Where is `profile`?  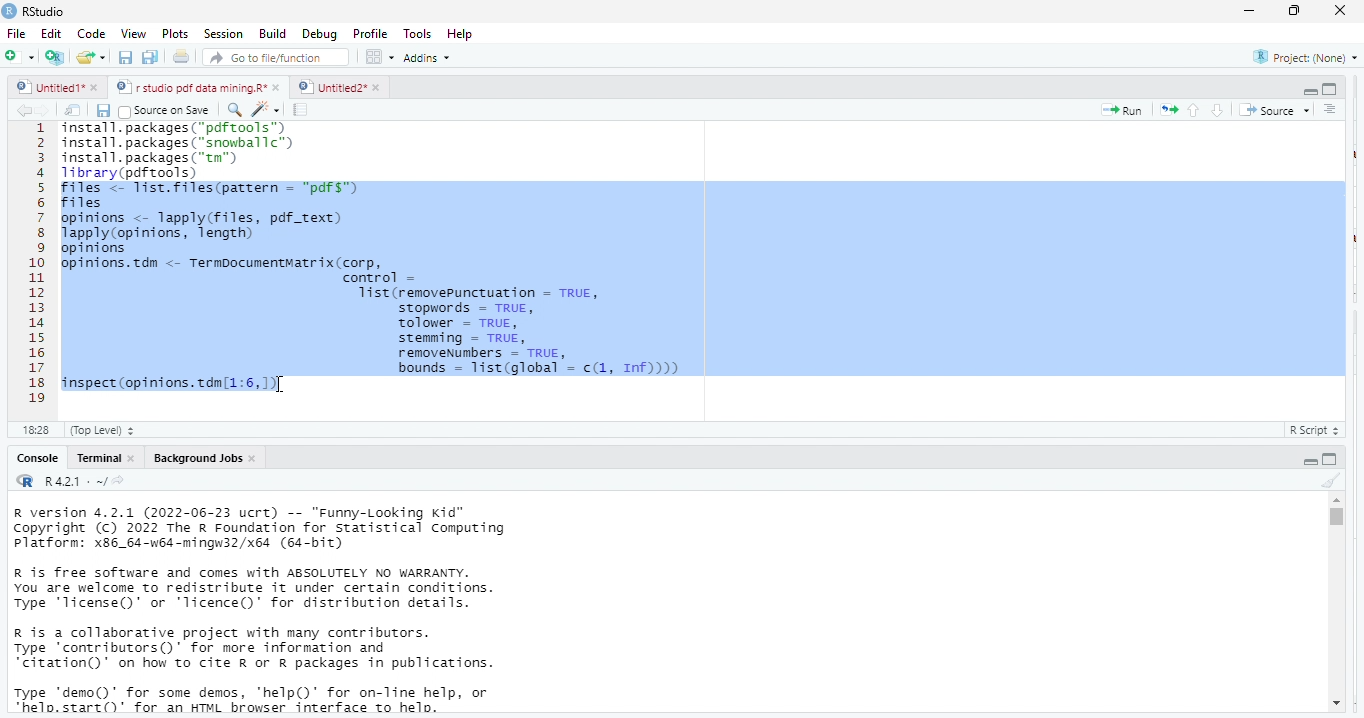
profile is located at coordinates (370, 32).